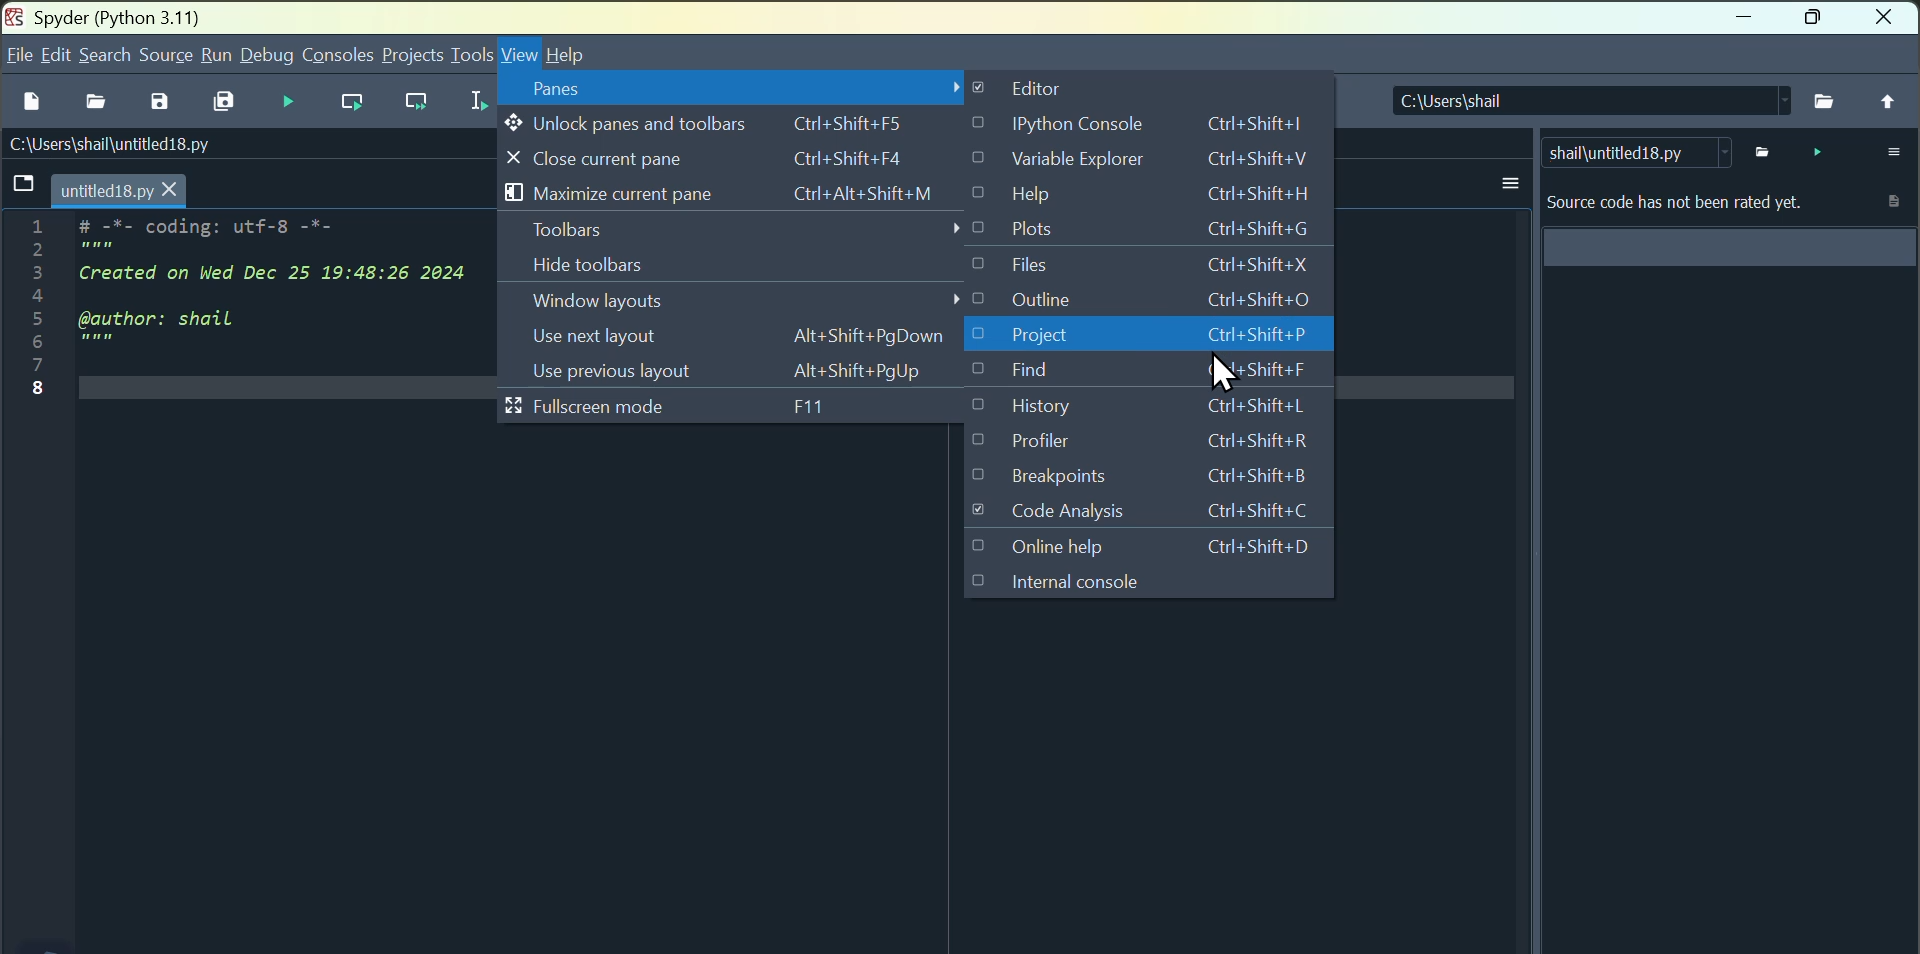 The height and width of the screenshot is (954, 1920). I want to click on Profiler, so click(1153, 444).